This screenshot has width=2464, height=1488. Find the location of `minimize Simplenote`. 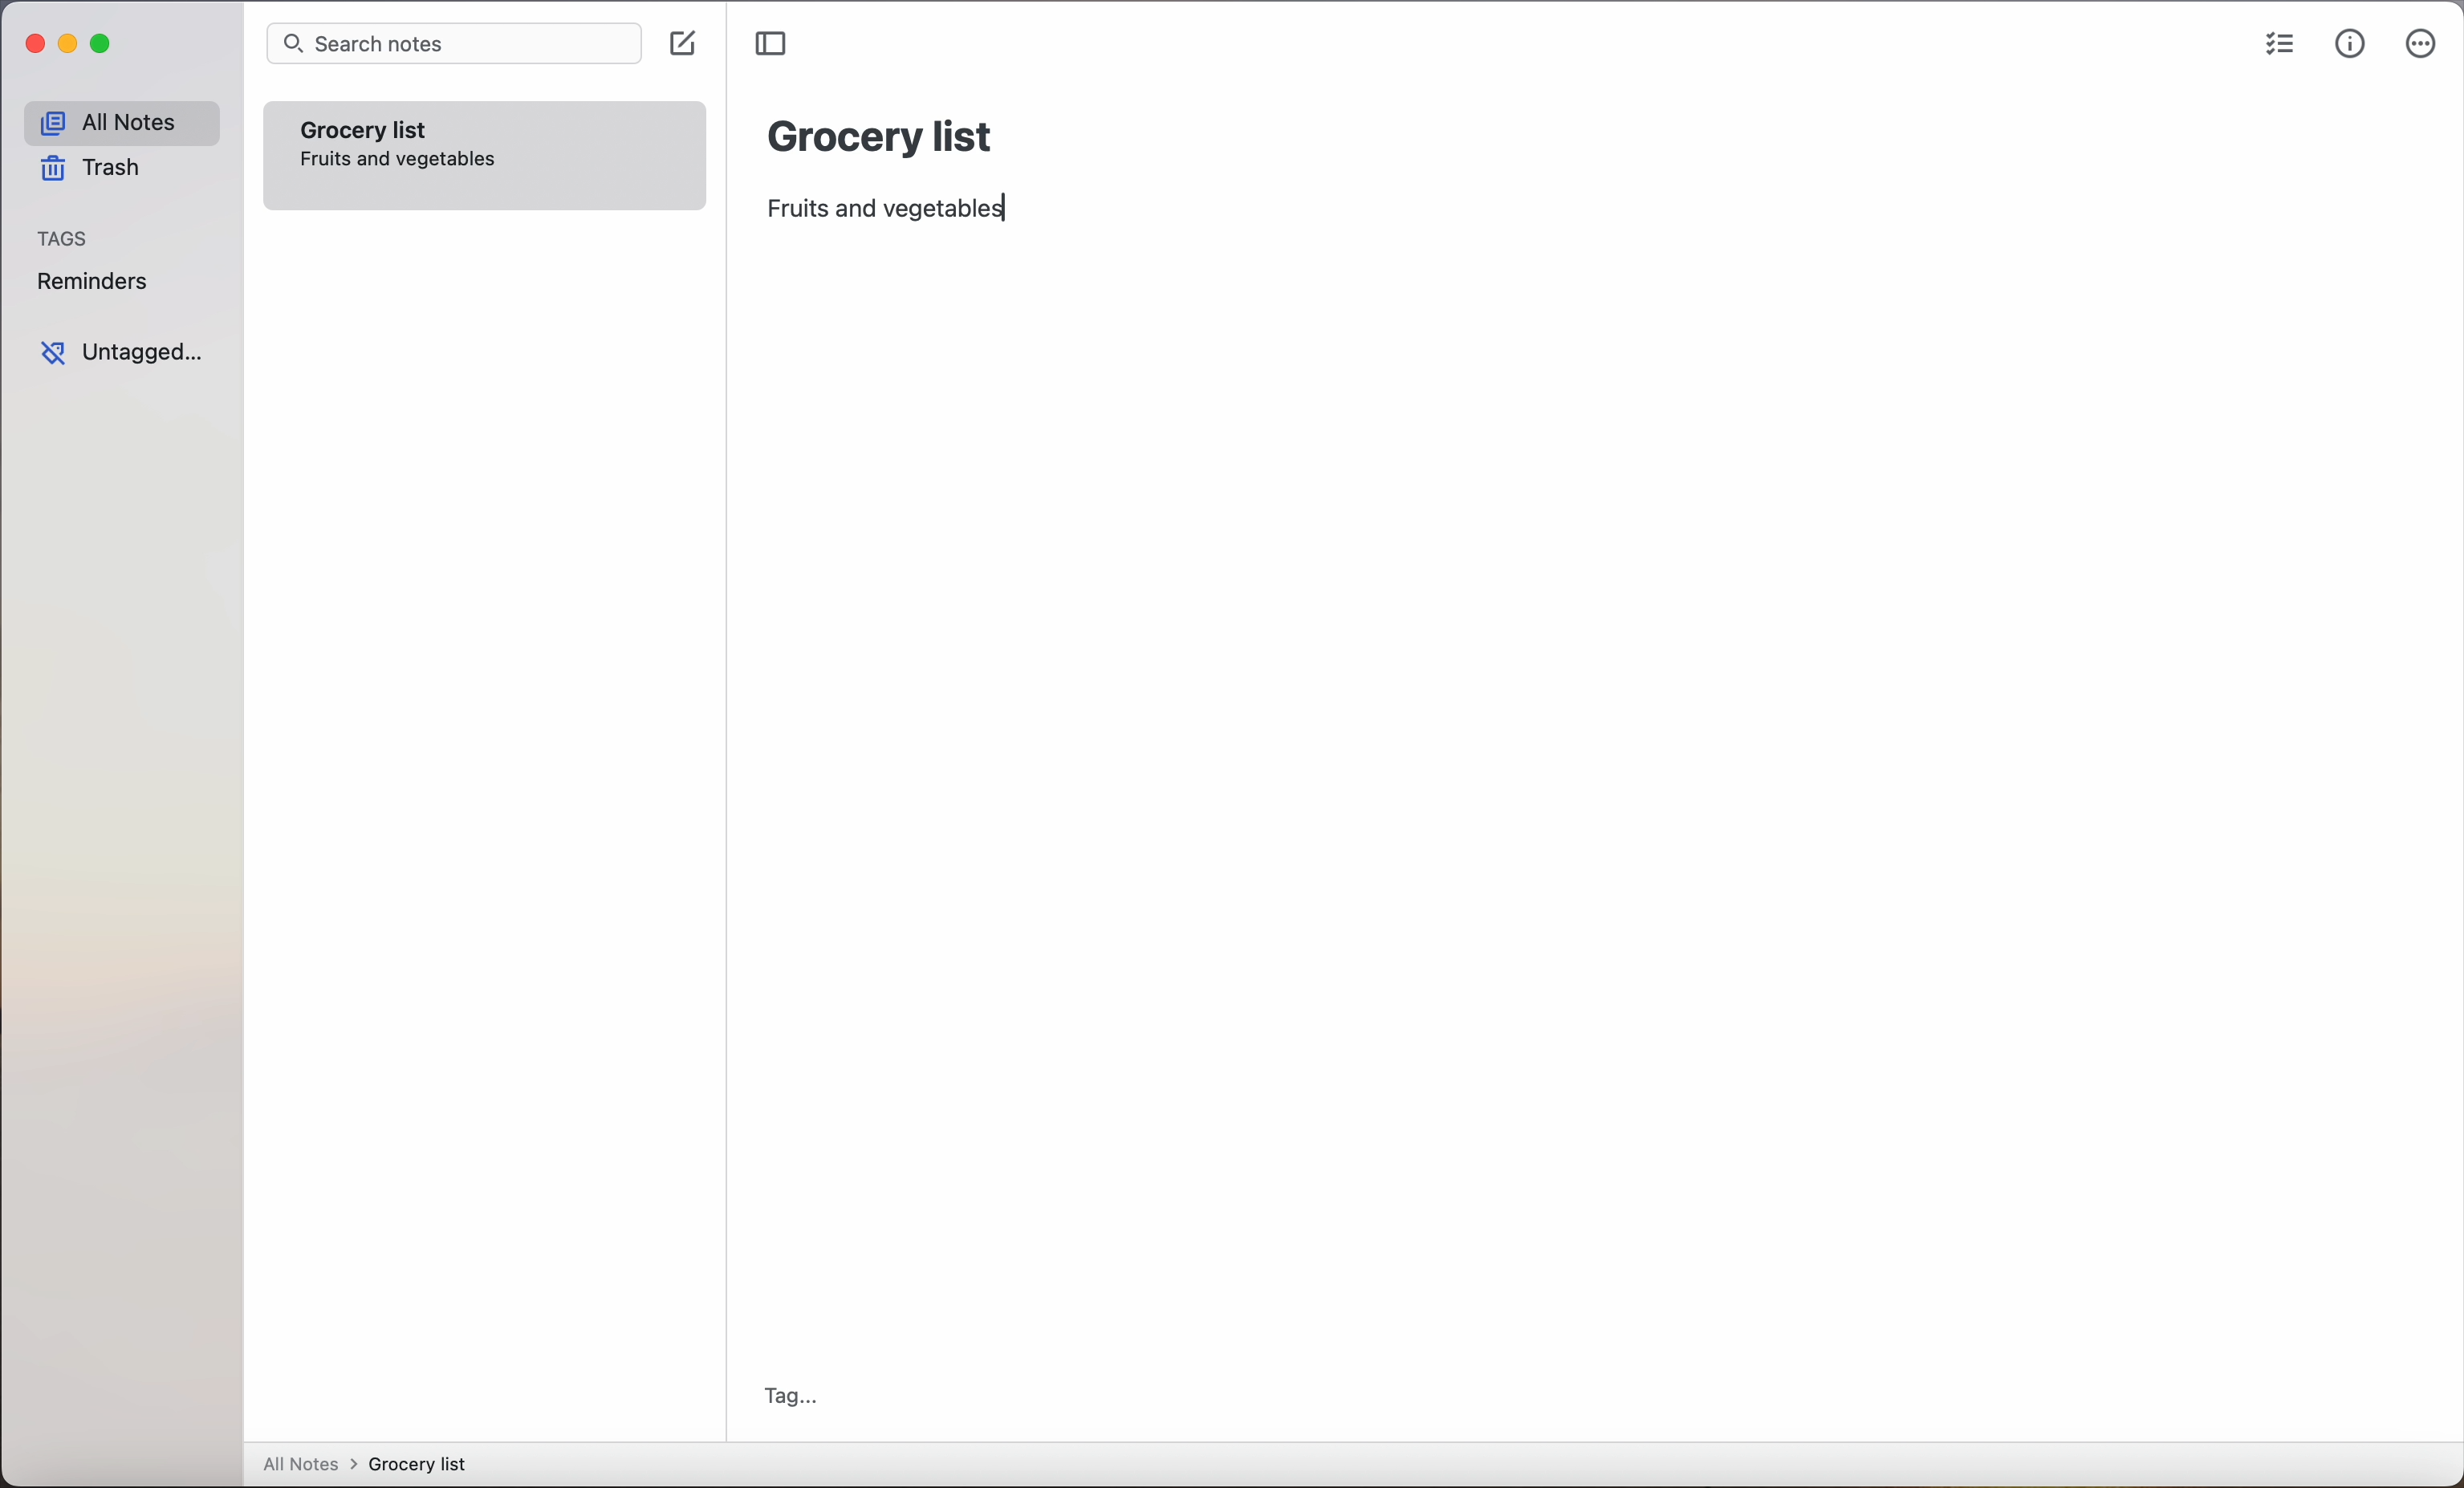

minimize Simplenote is located at coordinates (72, 48).